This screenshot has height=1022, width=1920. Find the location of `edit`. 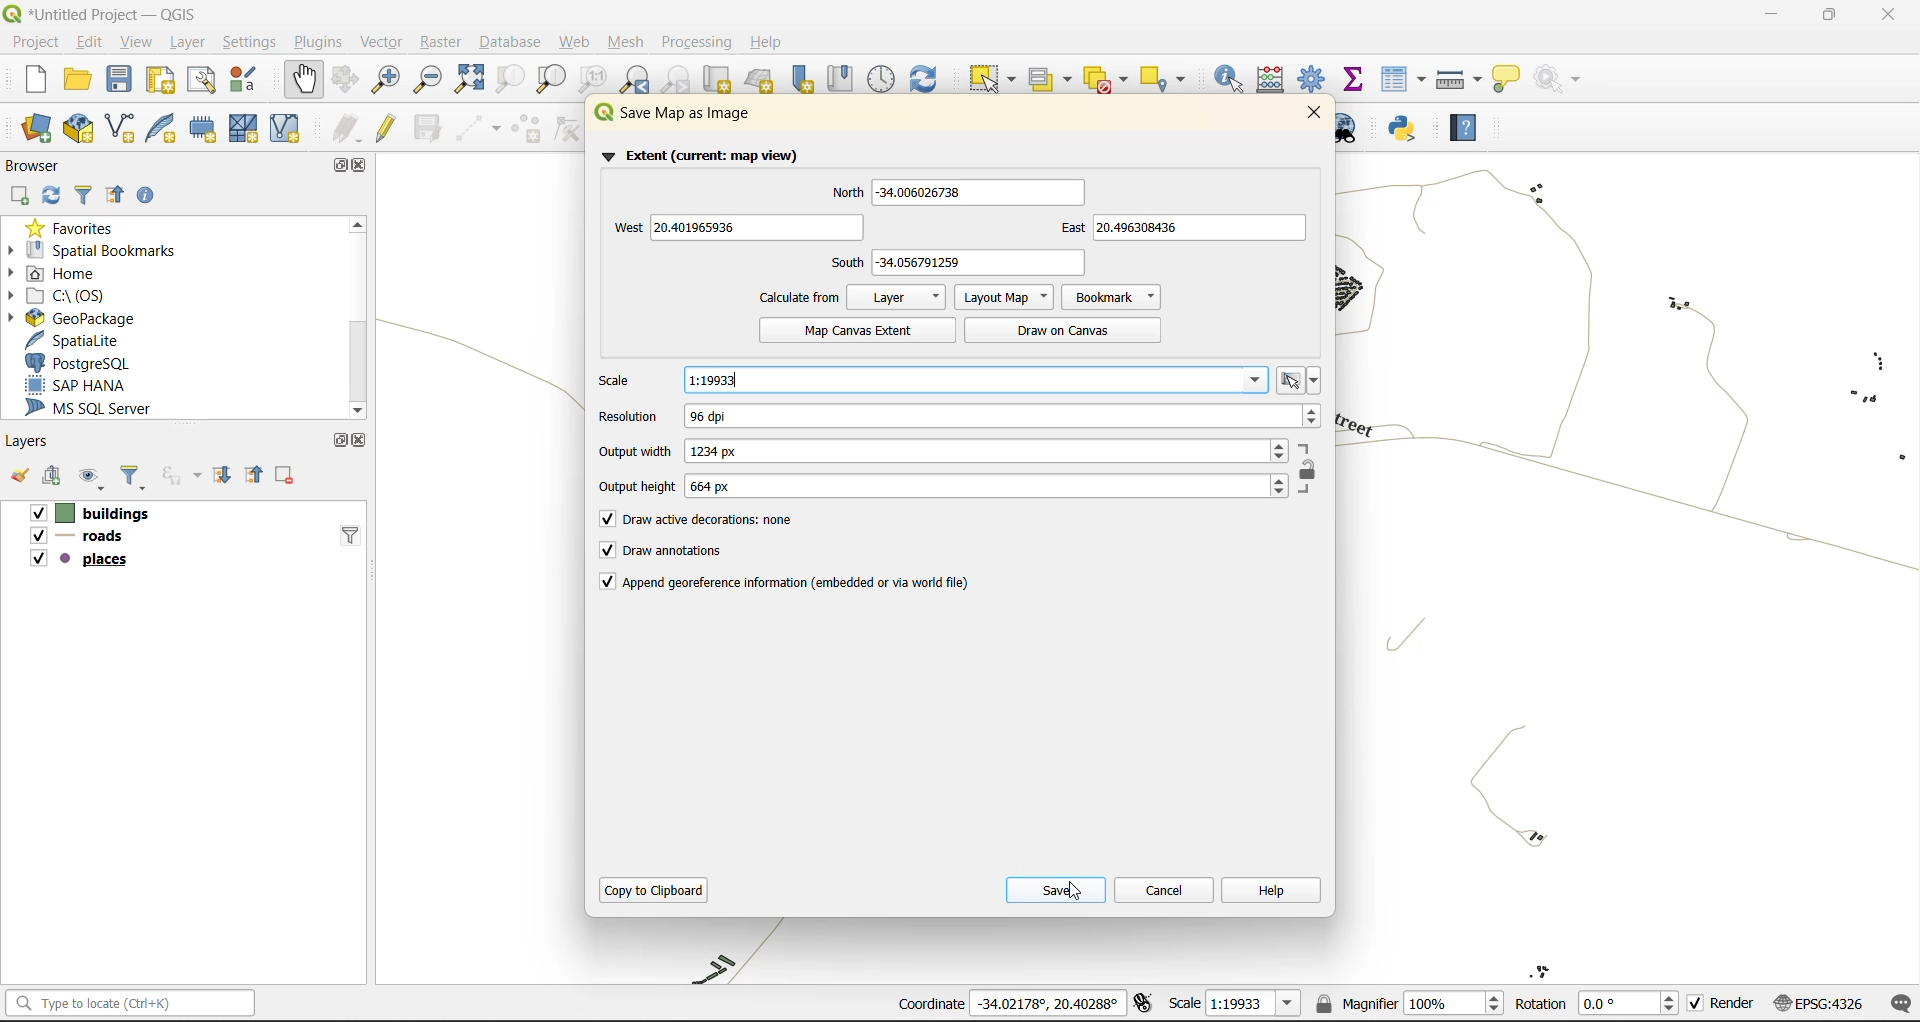

edit is located at coordinates (85, 41).